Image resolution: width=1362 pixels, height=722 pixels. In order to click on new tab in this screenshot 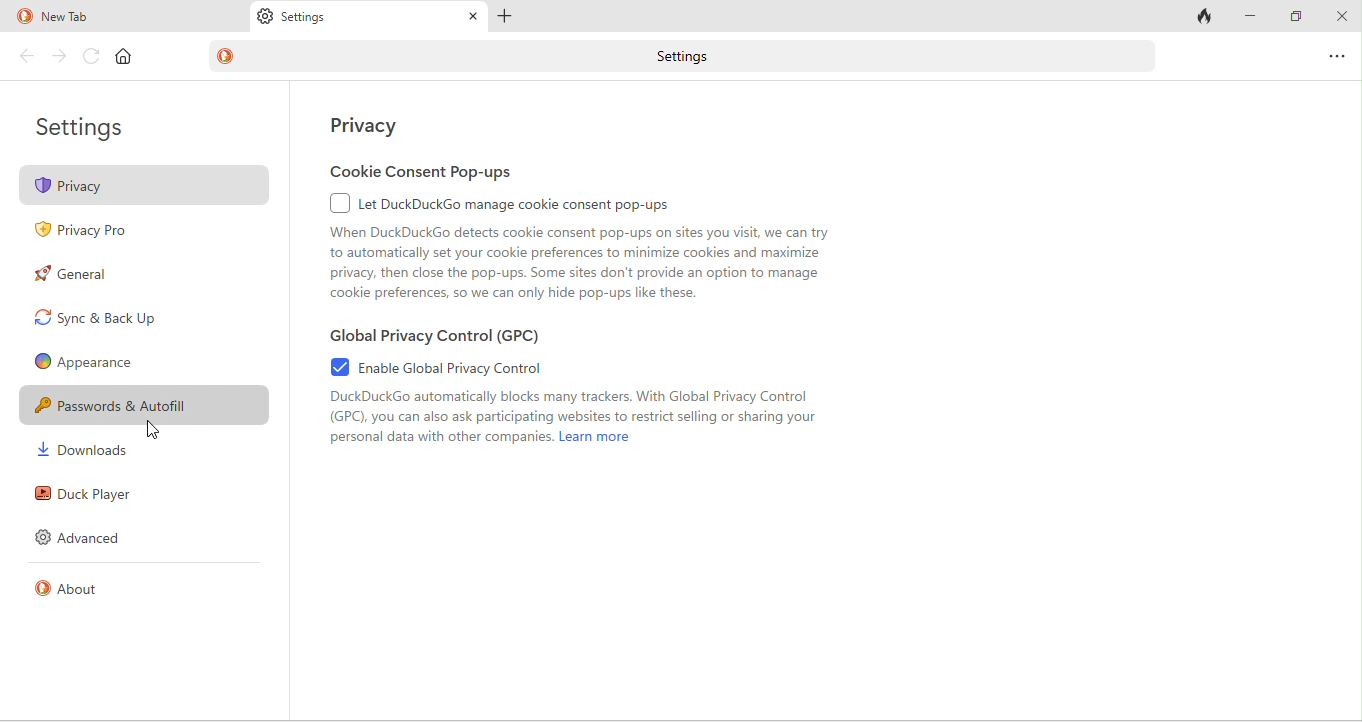, I will do `click(114, 15)`.